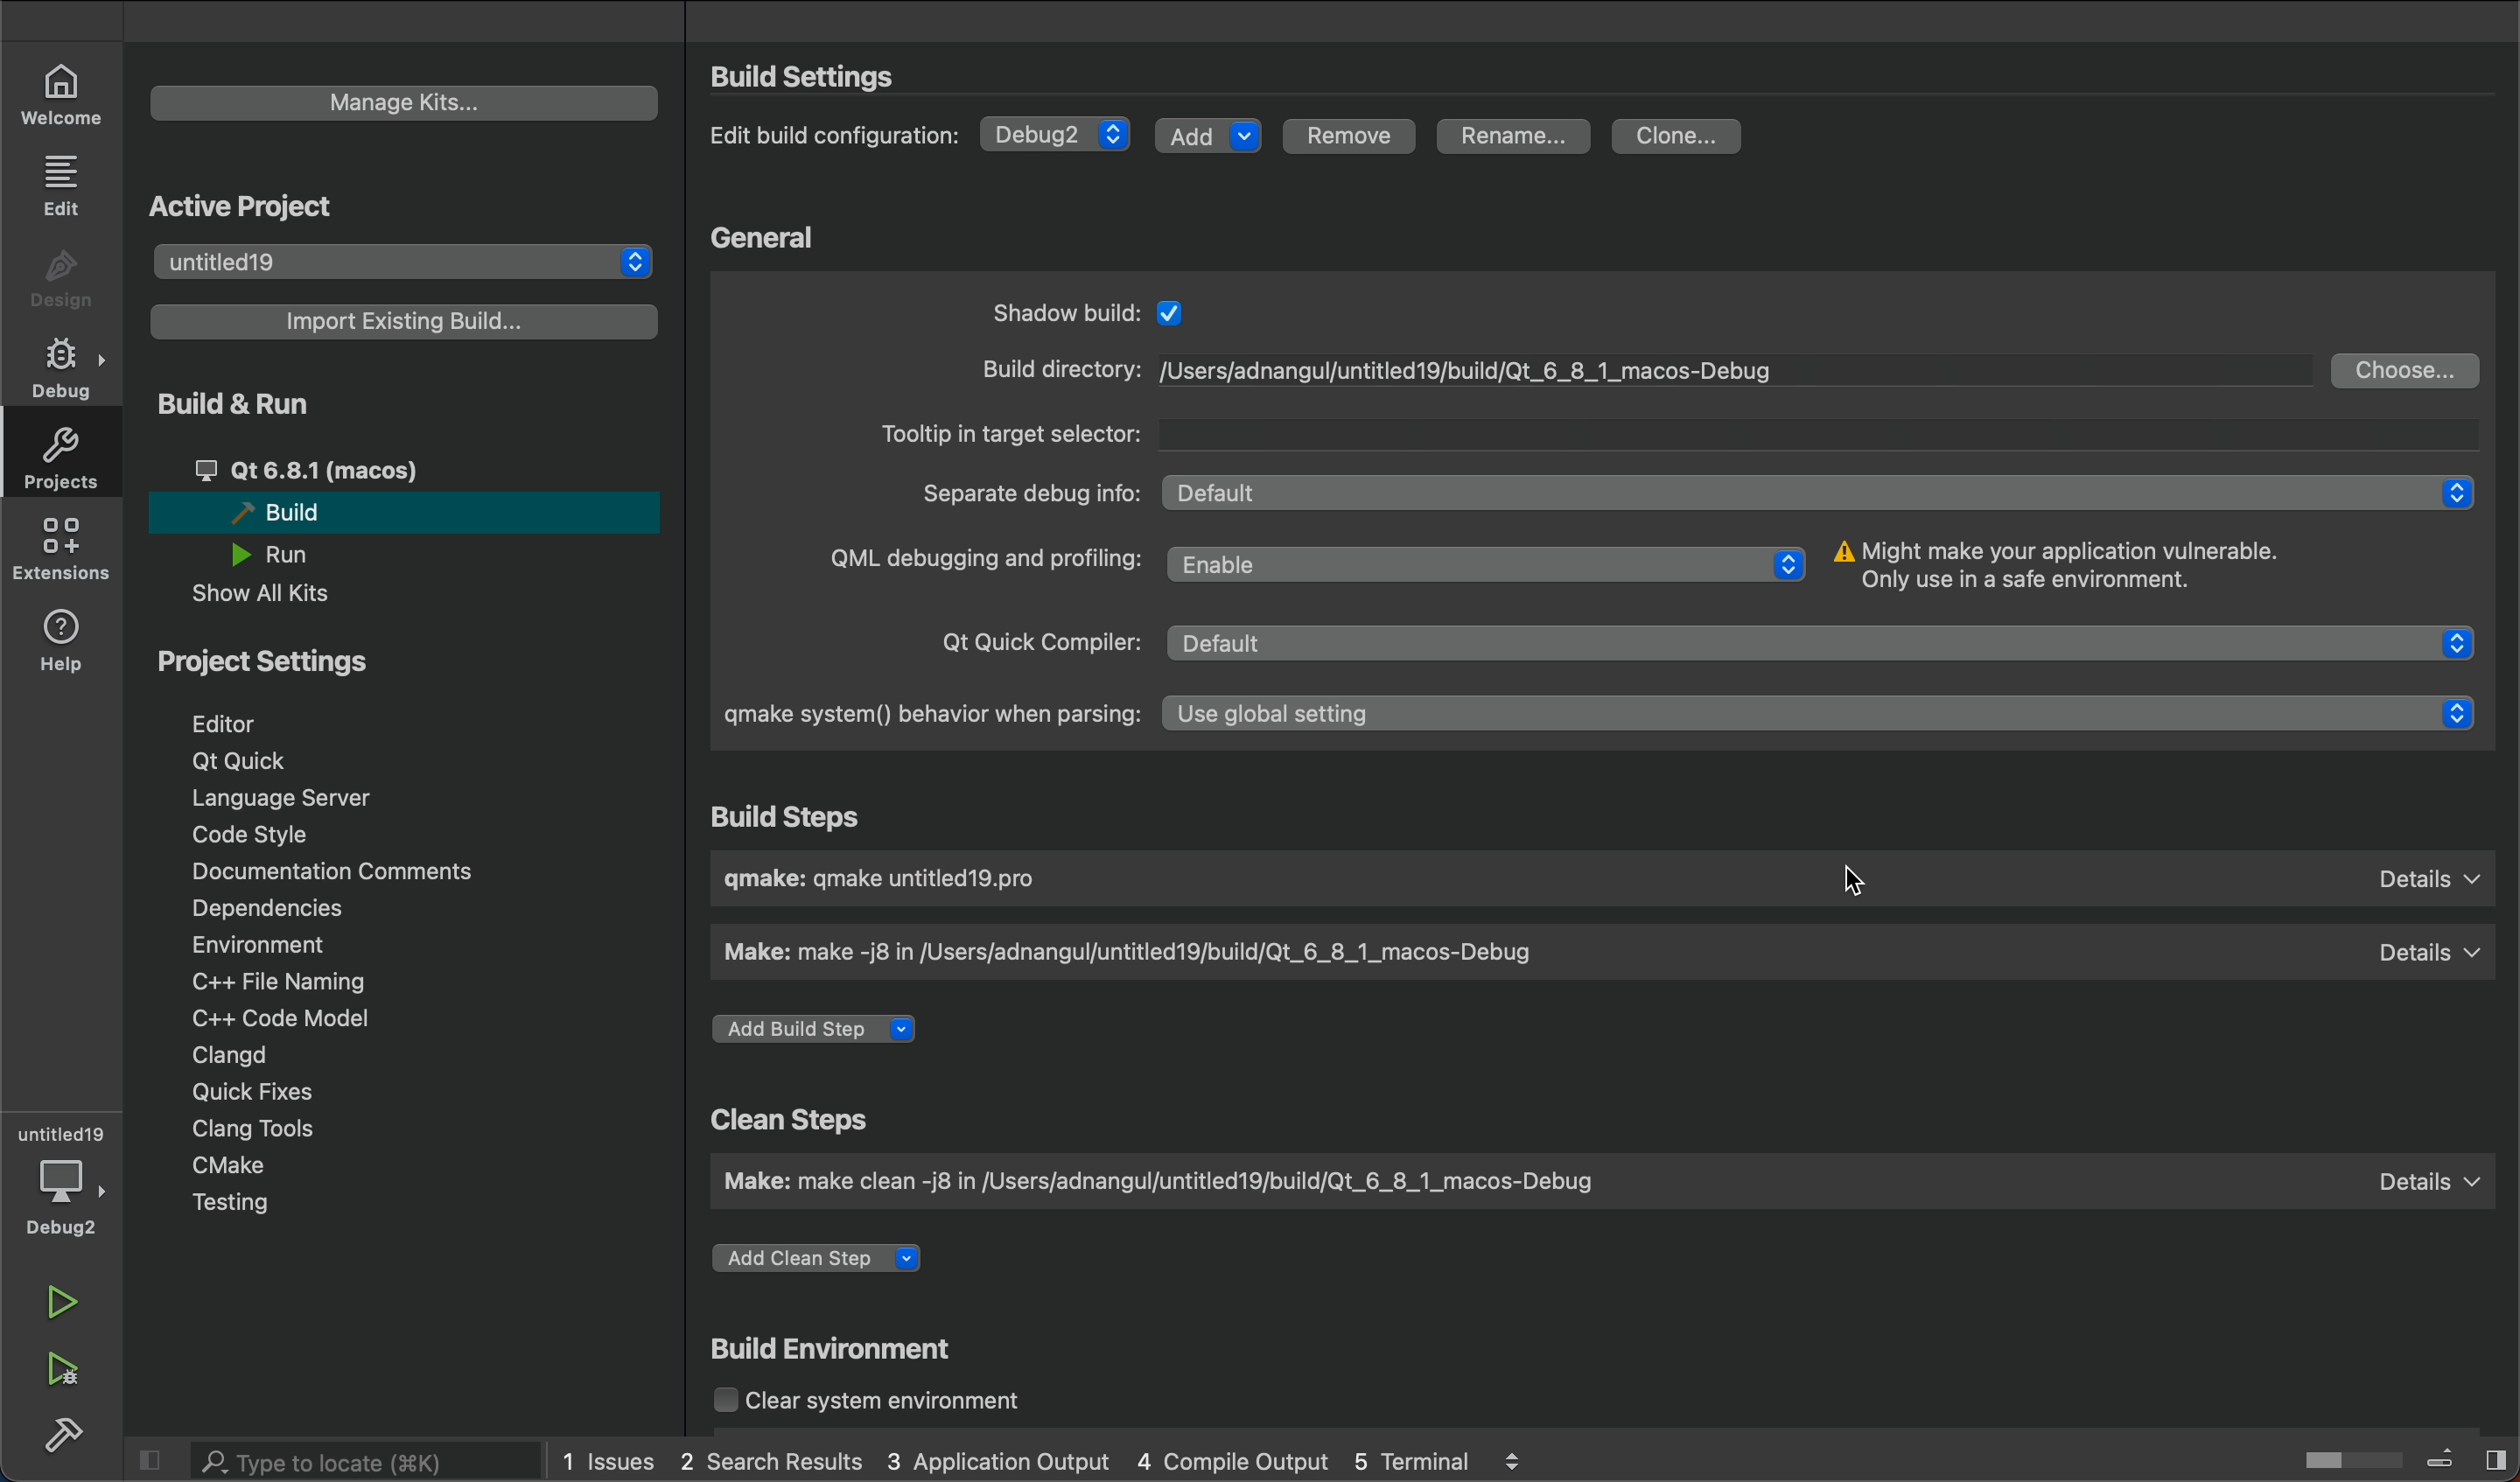 This screenshot has height=1482, width=2520. Describe the element at coordinates (275, 981) in the screenshot. I see `c++ file naming` at that location.